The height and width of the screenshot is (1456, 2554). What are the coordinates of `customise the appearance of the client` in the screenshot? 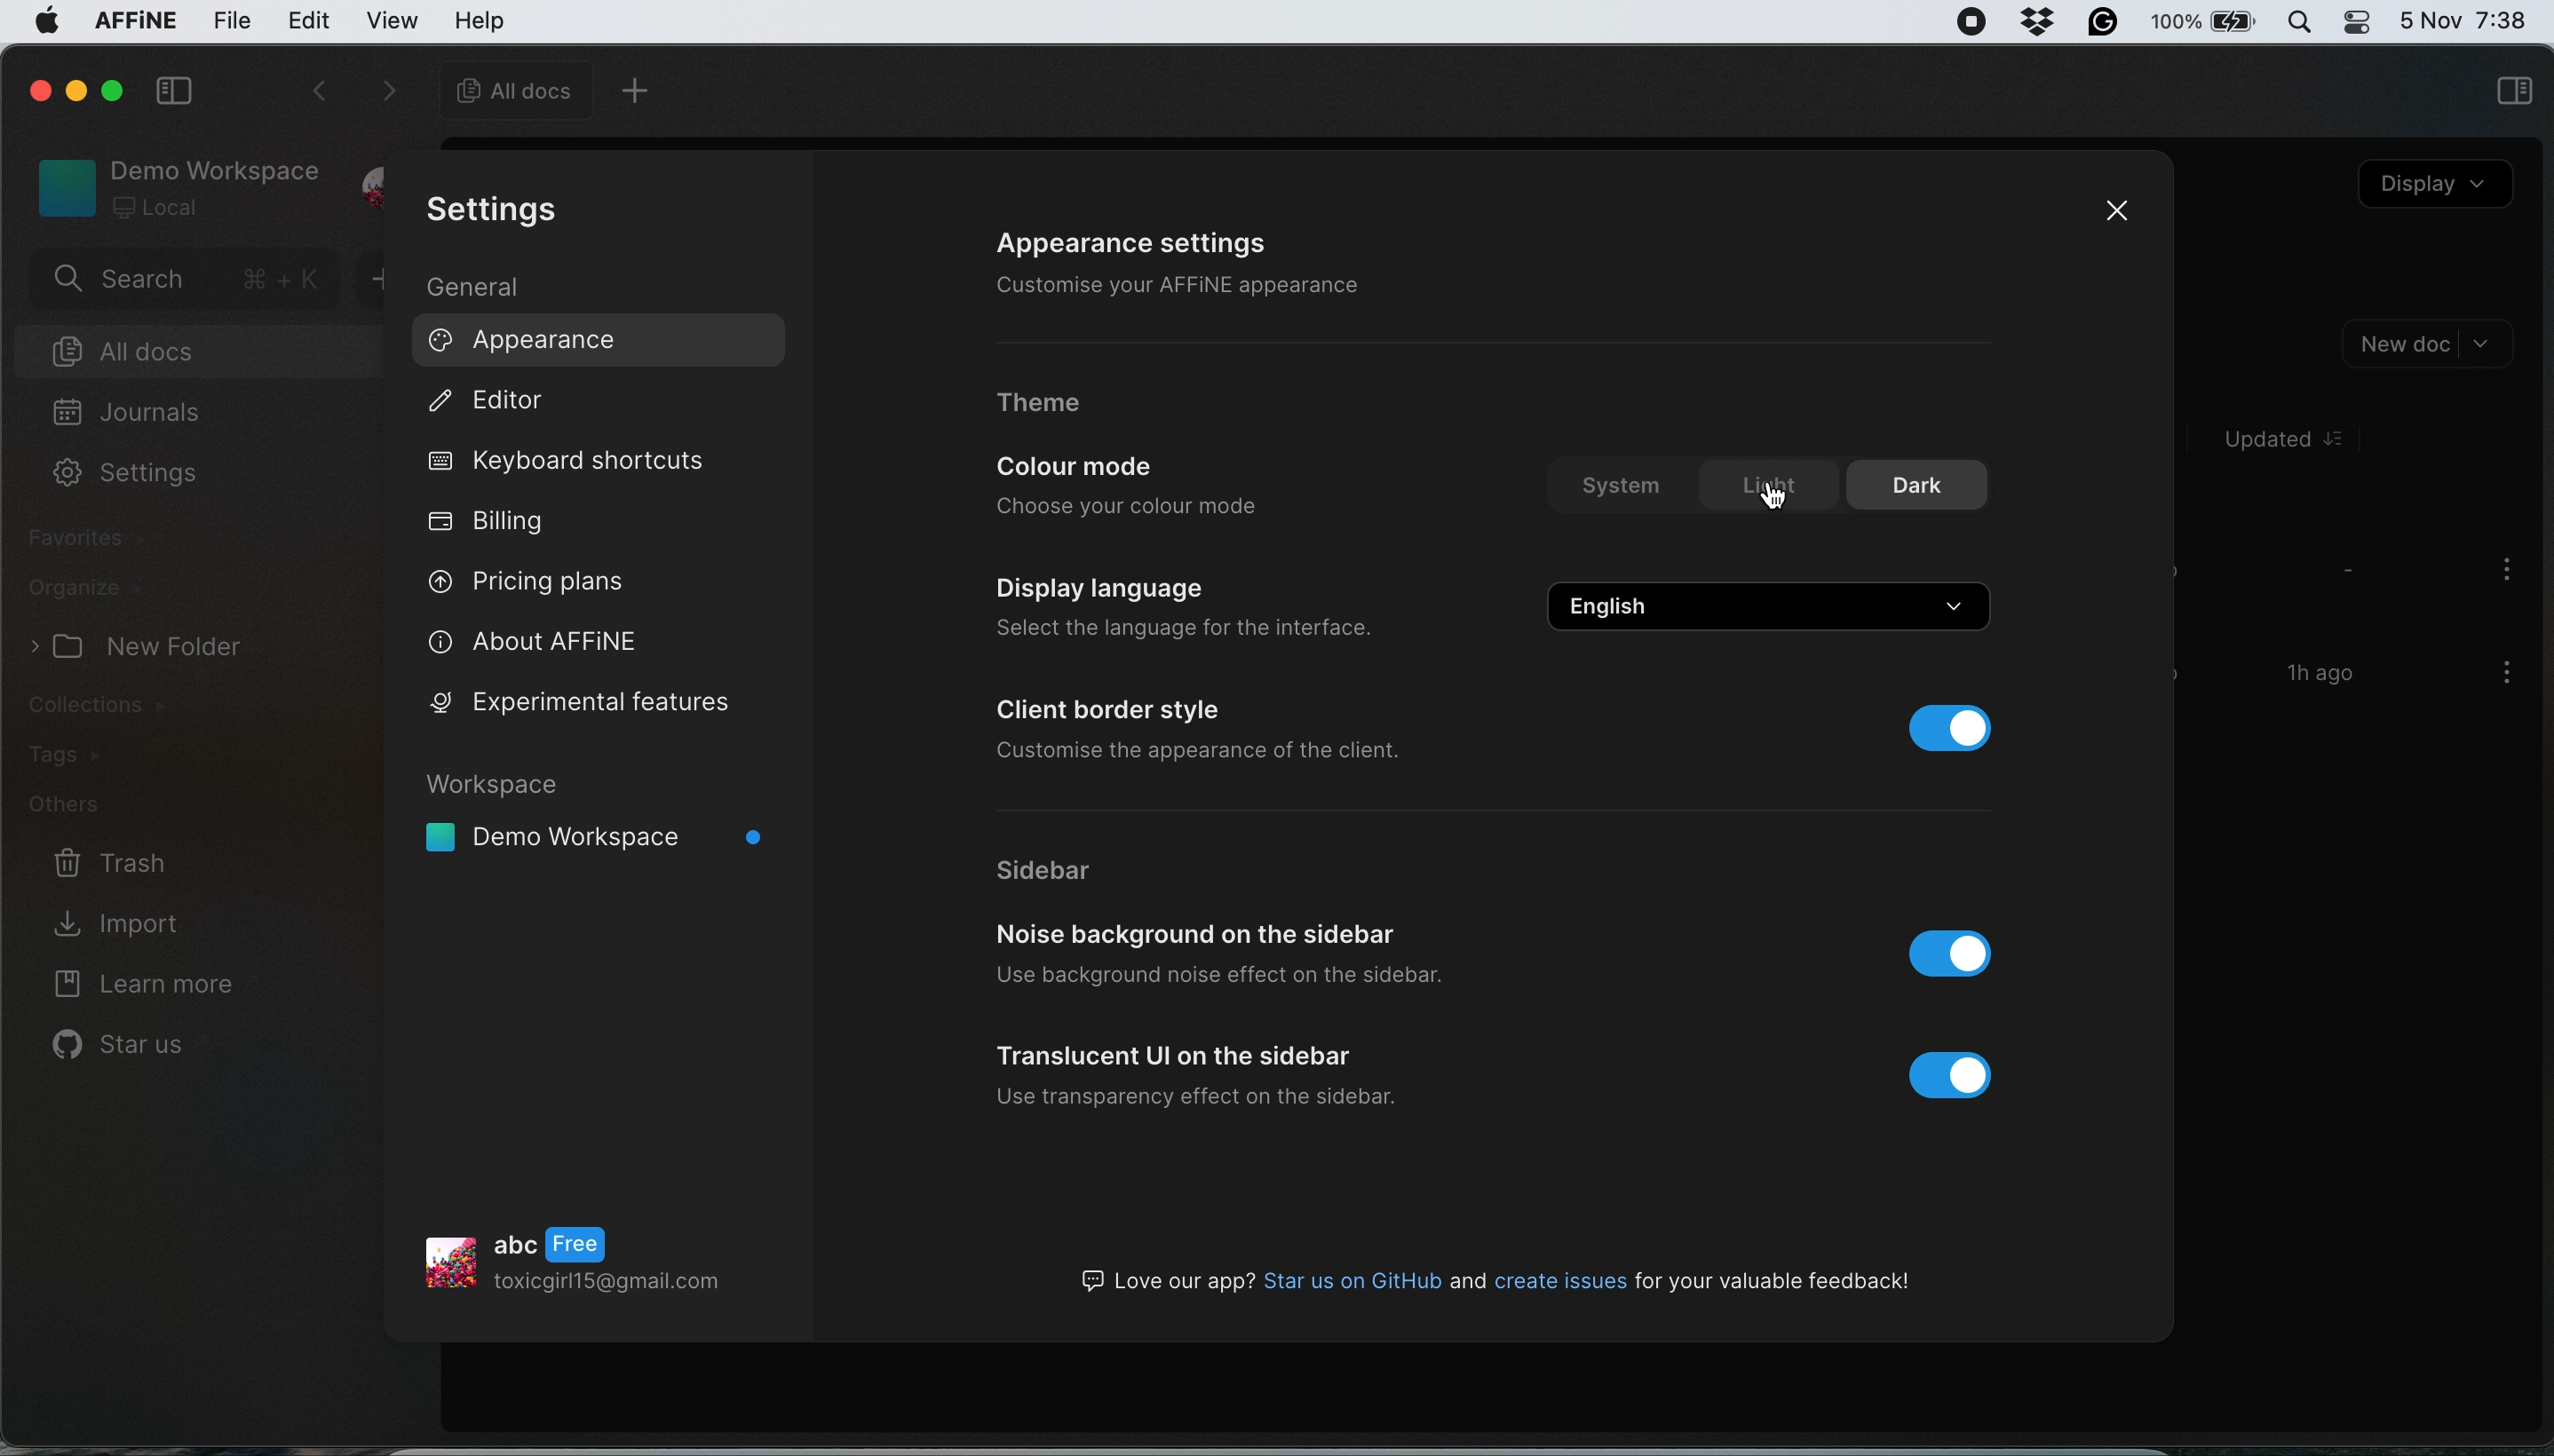 It's located at (1207, 752).